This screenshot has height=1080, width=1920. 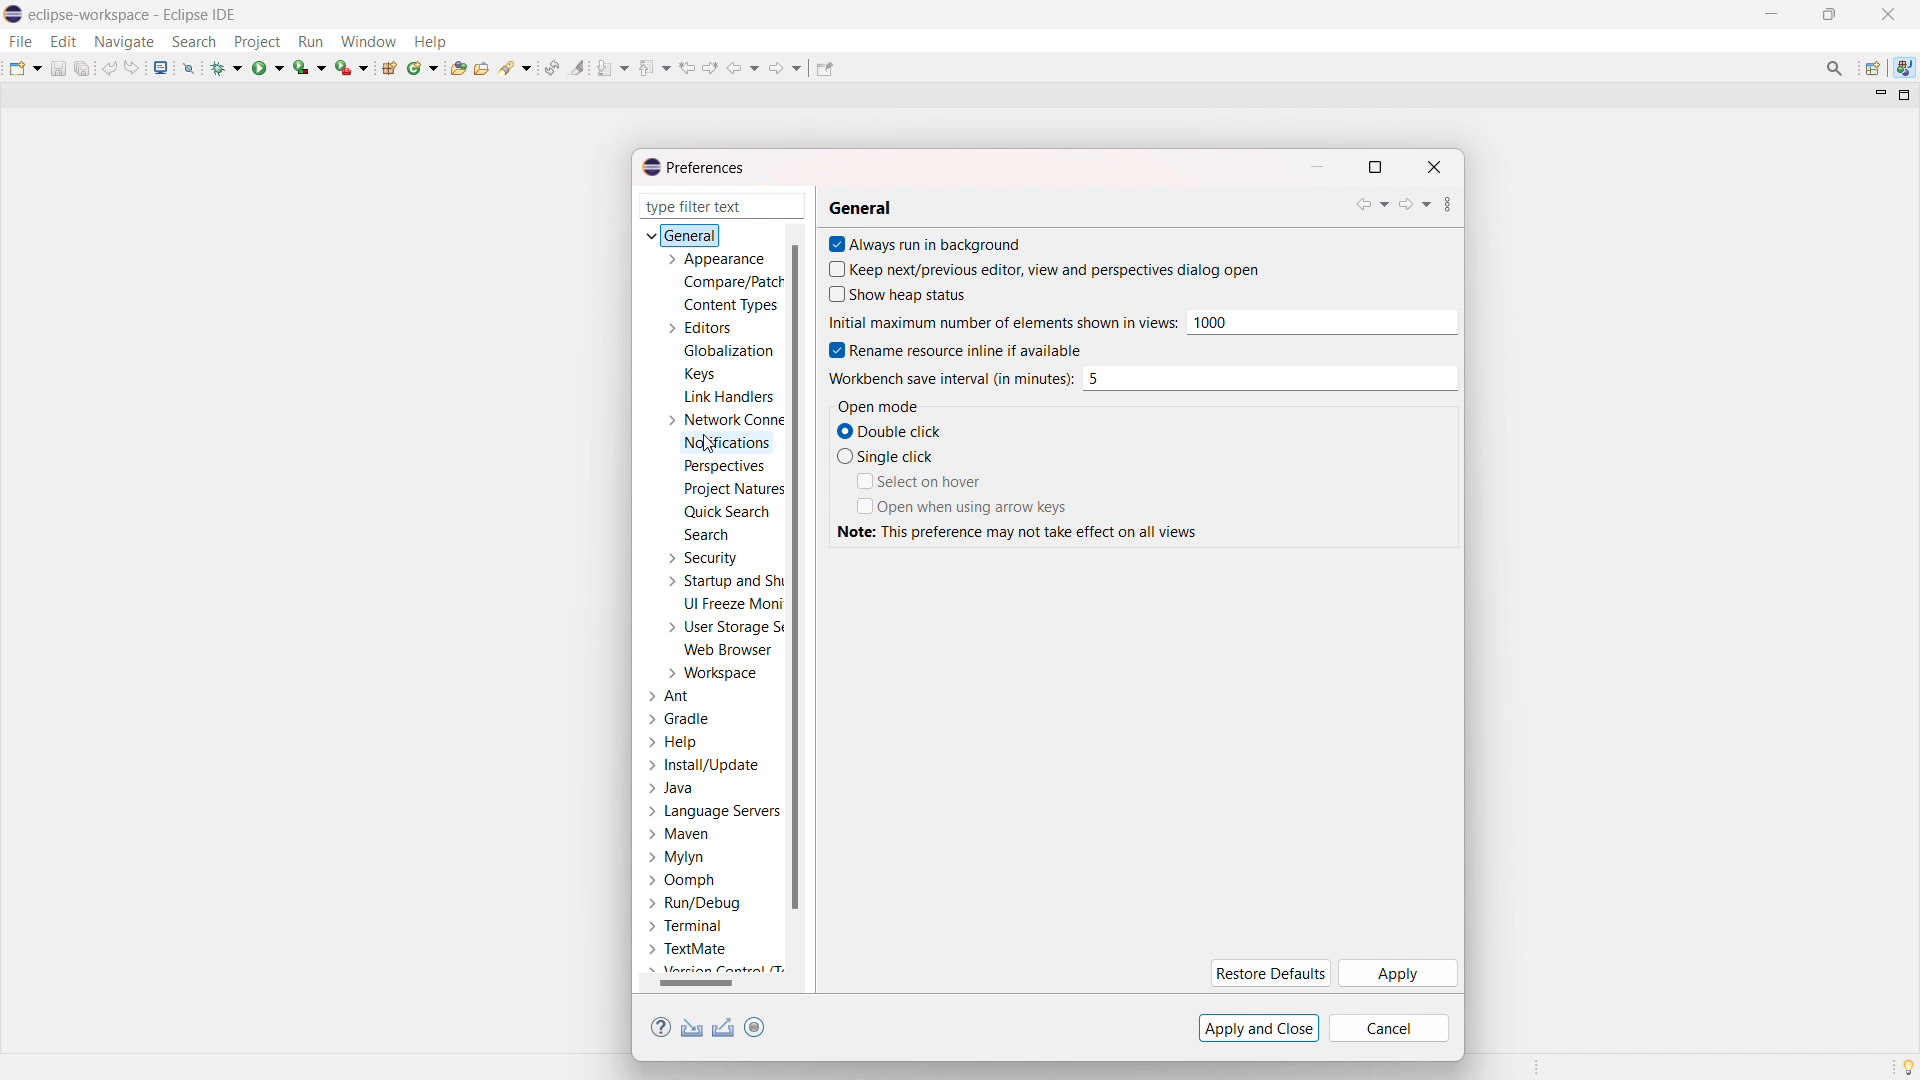 I want to click on run, so click(x=268, y=67).